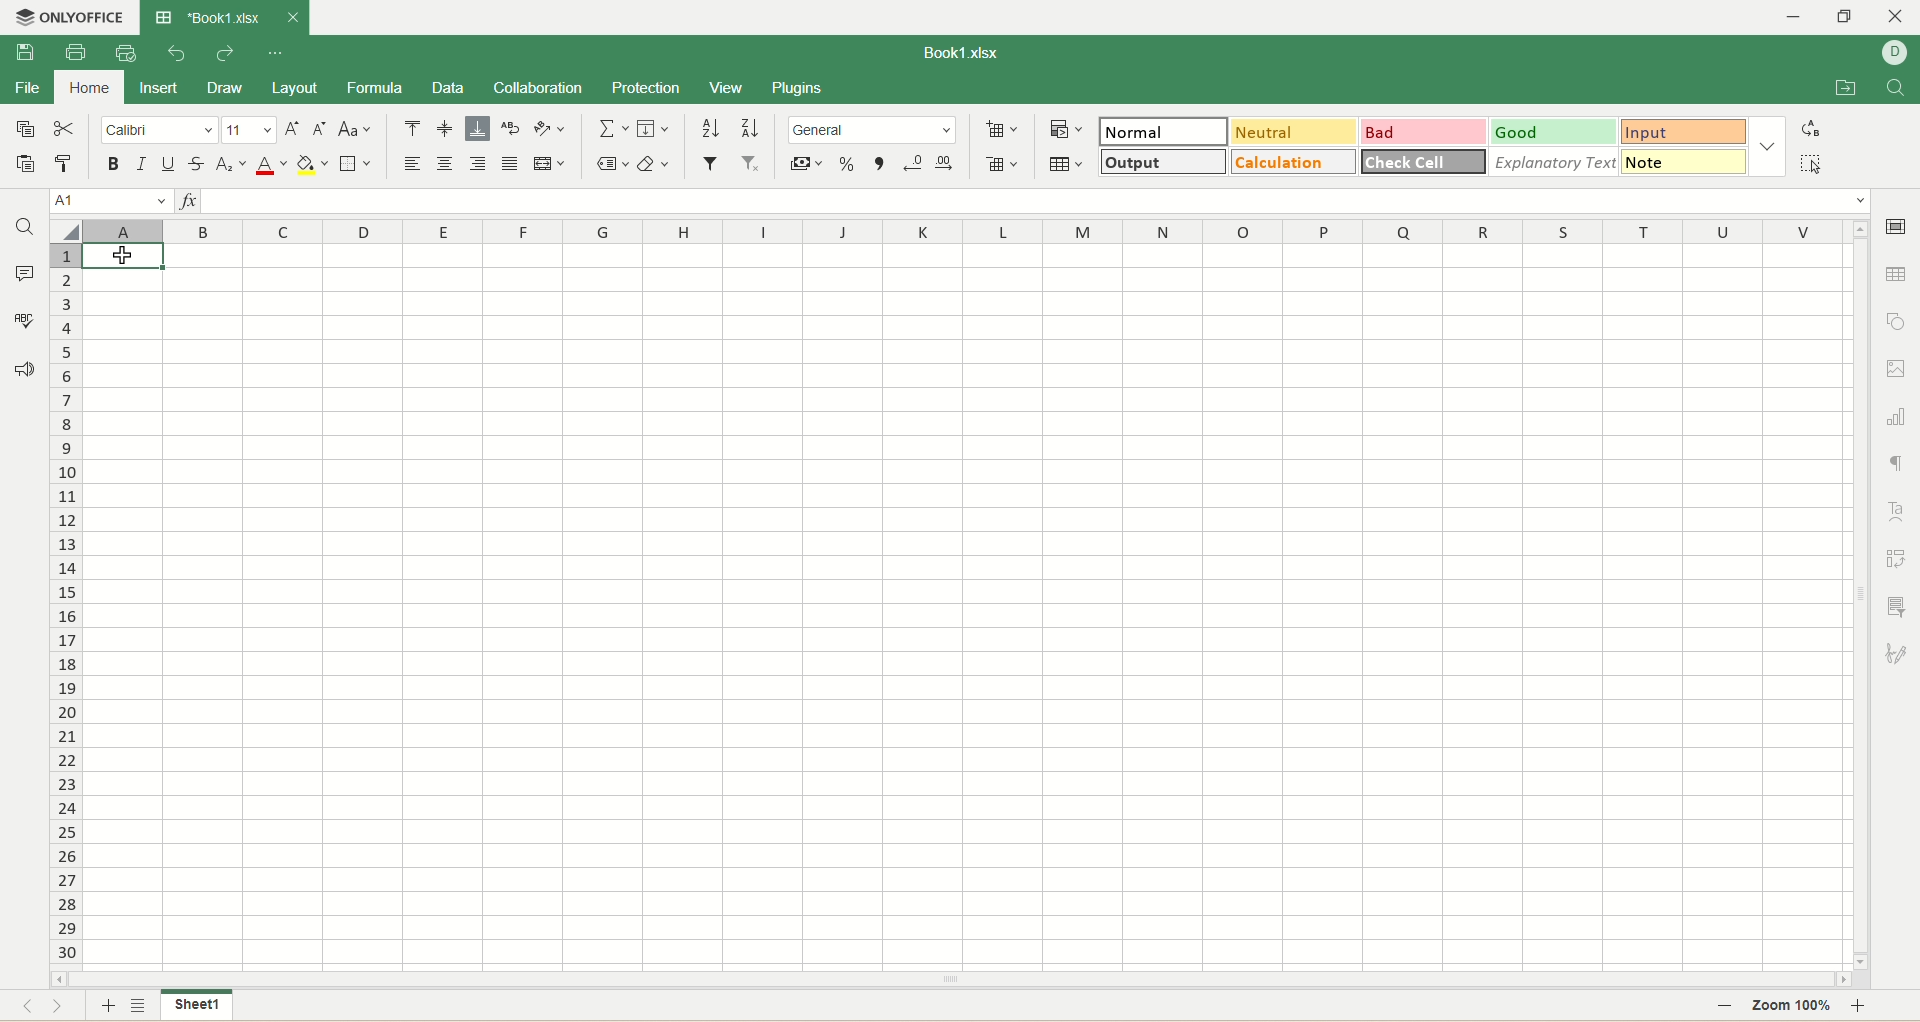 The image size is (1920, 1022). I want to click on increase decimal, so click(944, 162).